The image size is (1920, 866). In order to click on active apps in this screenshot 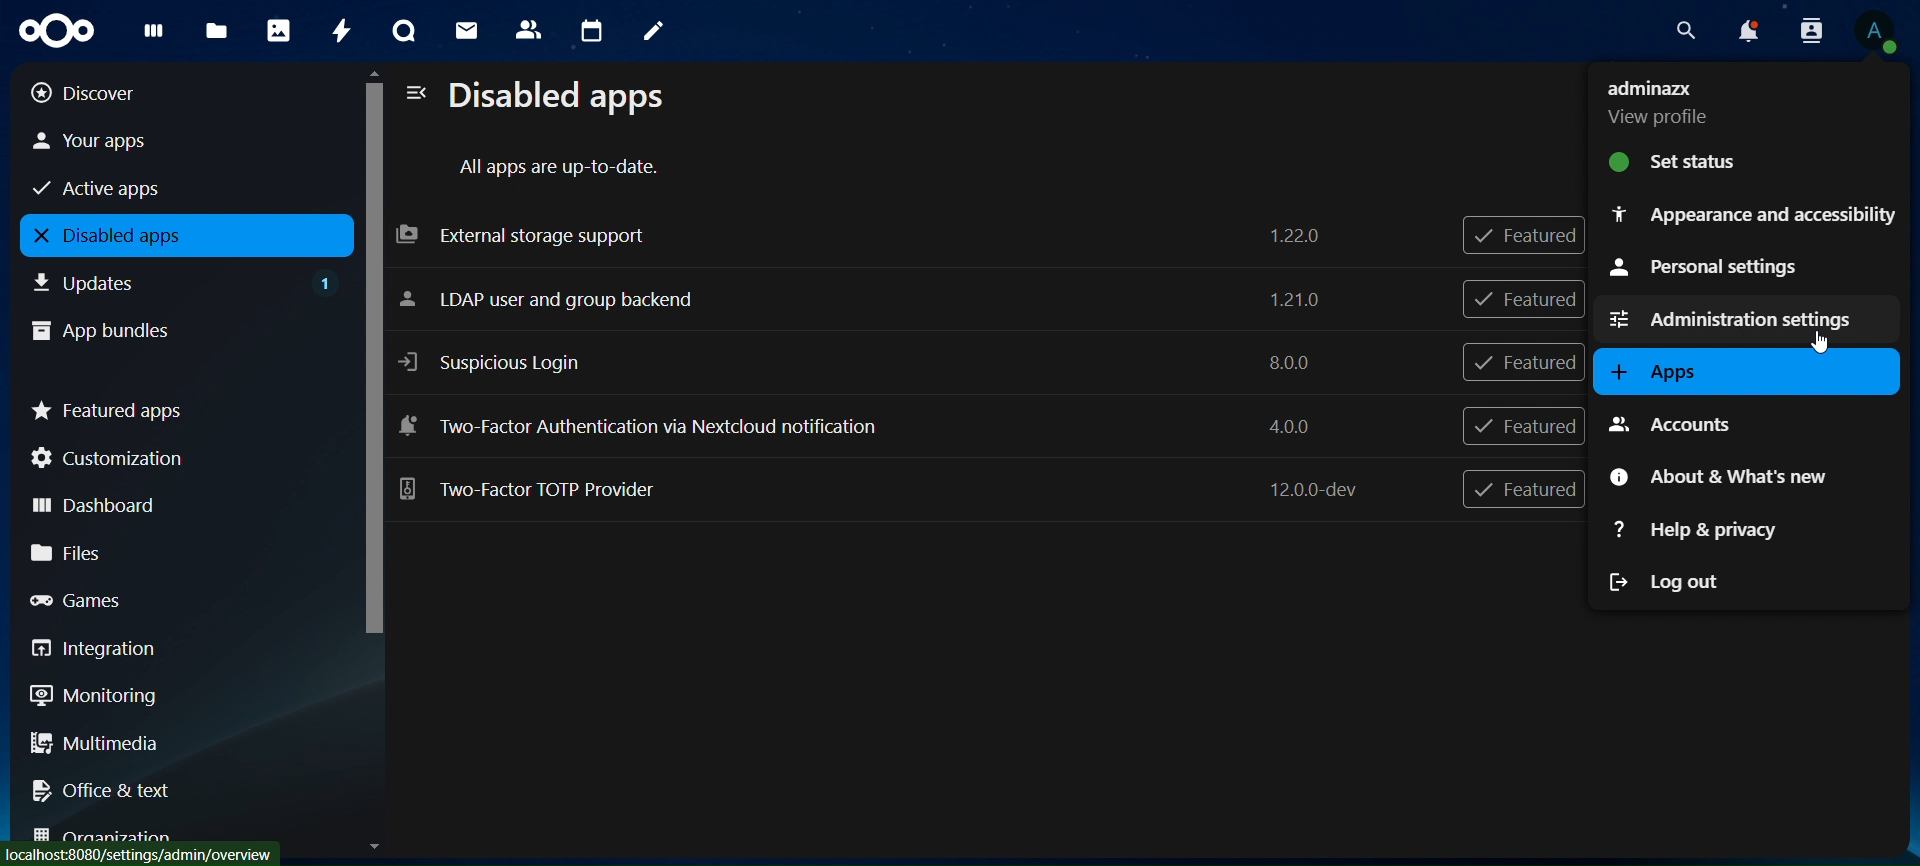, I will do `click(161, 186)`.